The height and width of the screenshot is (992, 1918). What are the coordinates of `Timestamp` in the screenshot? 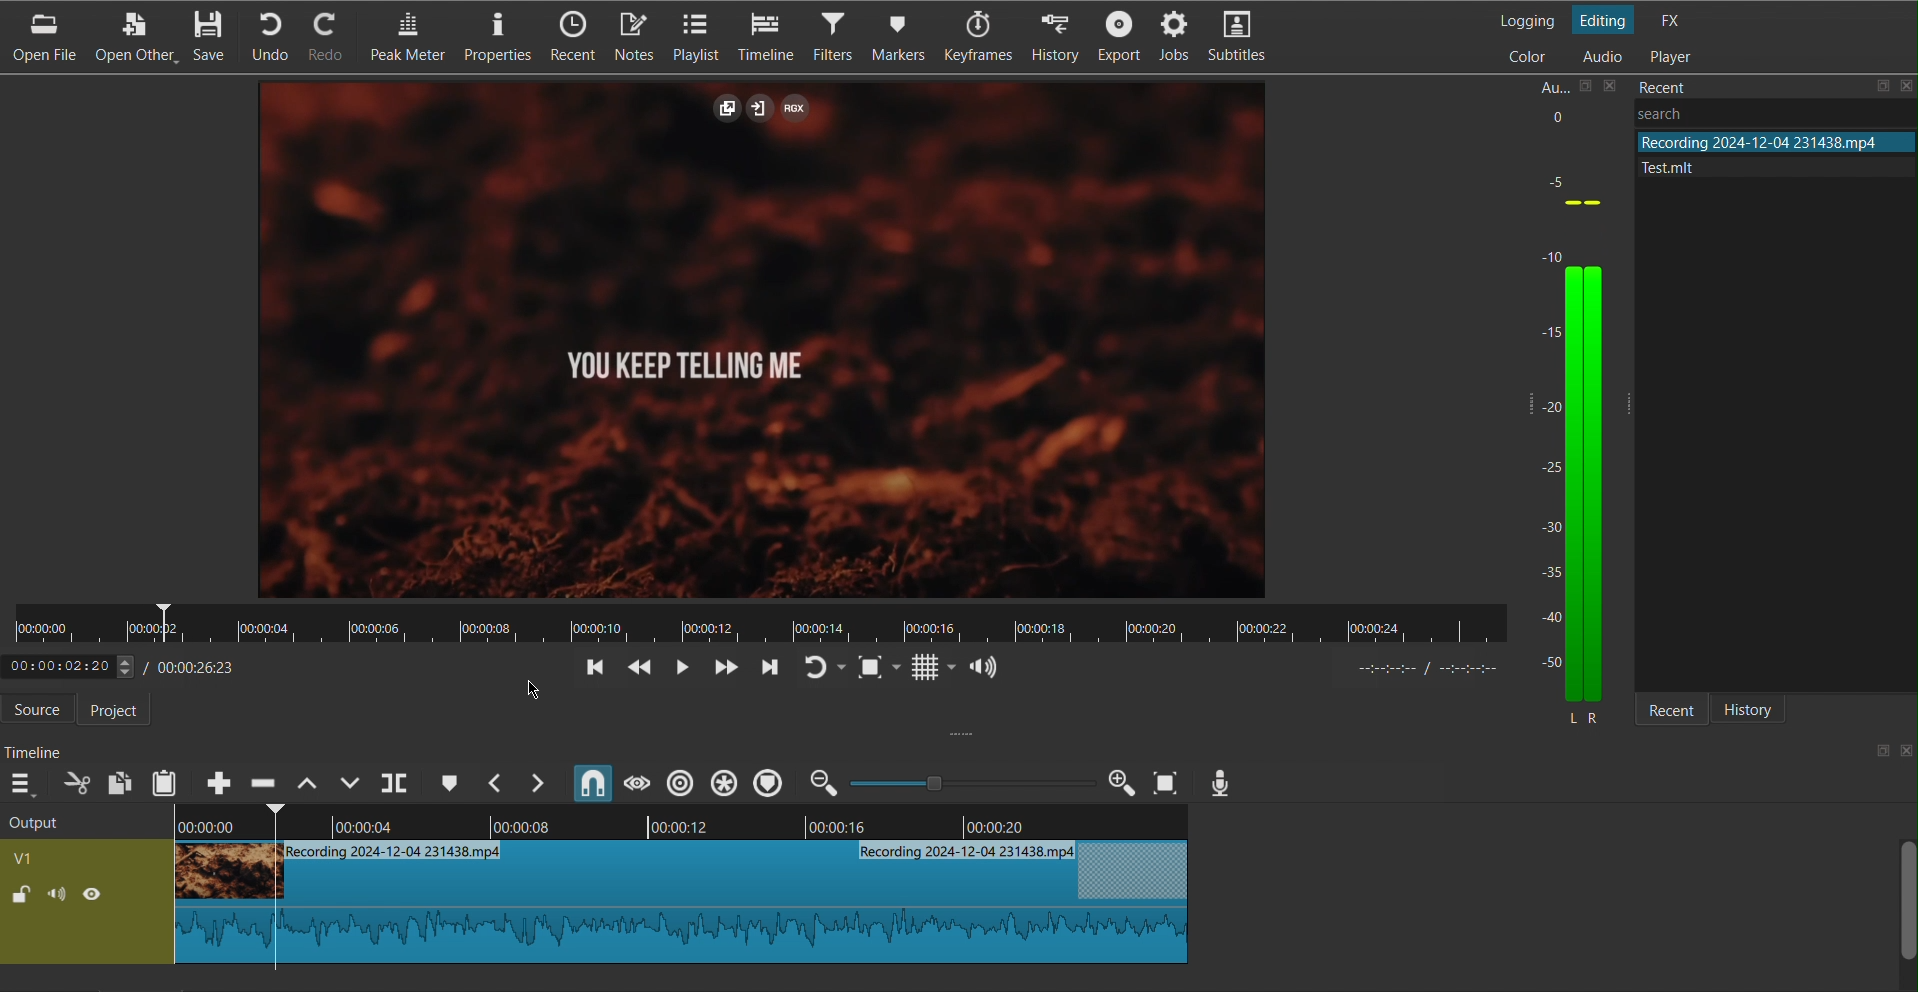 It's located at (192, 665).